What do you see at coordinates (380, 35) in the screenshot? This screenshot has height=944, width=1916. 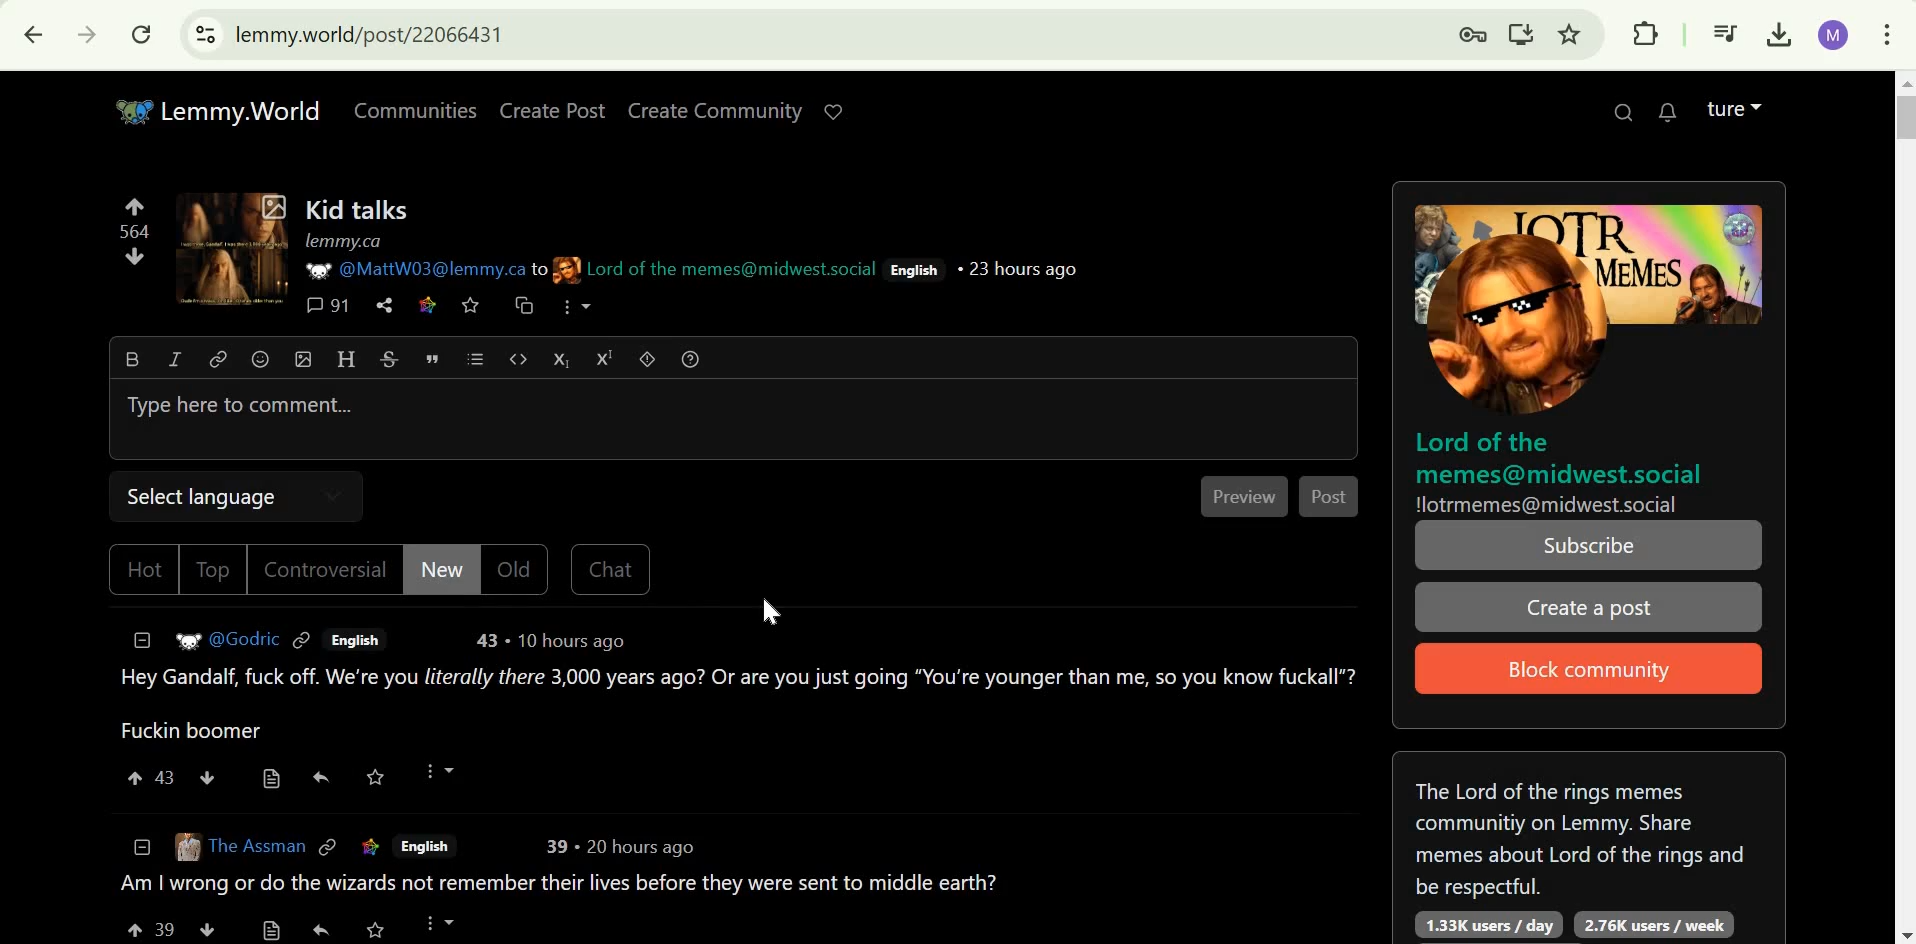 I see `lemmy.world/post/22066431` at bounding box center [380, 35].